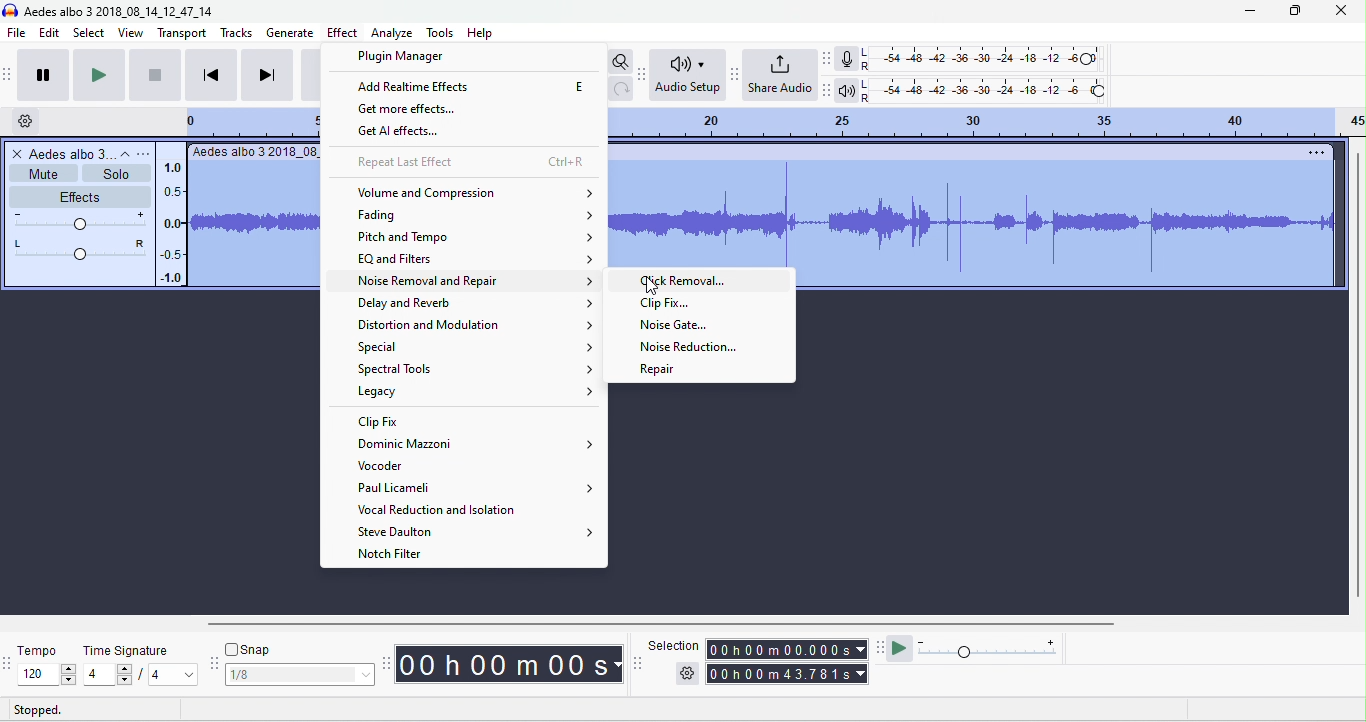 The width and height of the screenshot is (1366, 722). Describe the element at coordinates (79, 196) in the screenshot. I see `effects` at that location.